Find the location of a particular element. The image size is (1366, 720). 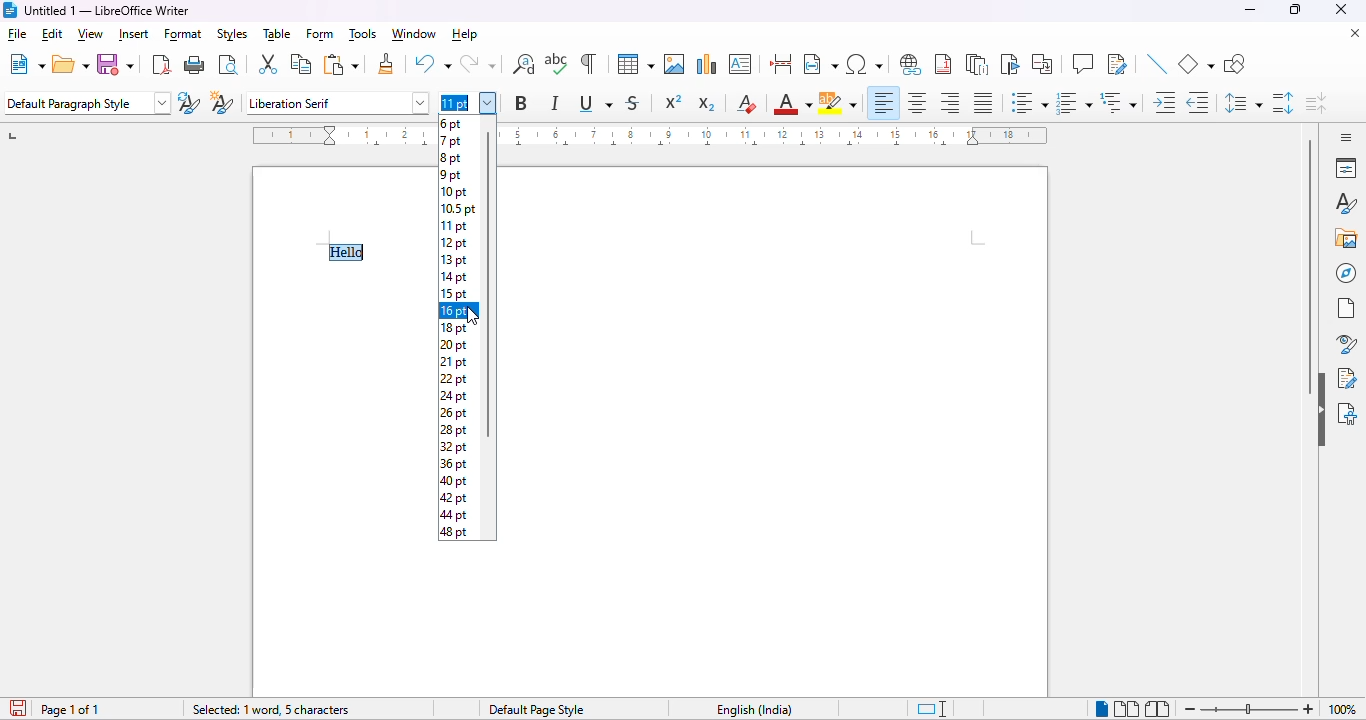

21 pt is located at coordinates (453, 362).